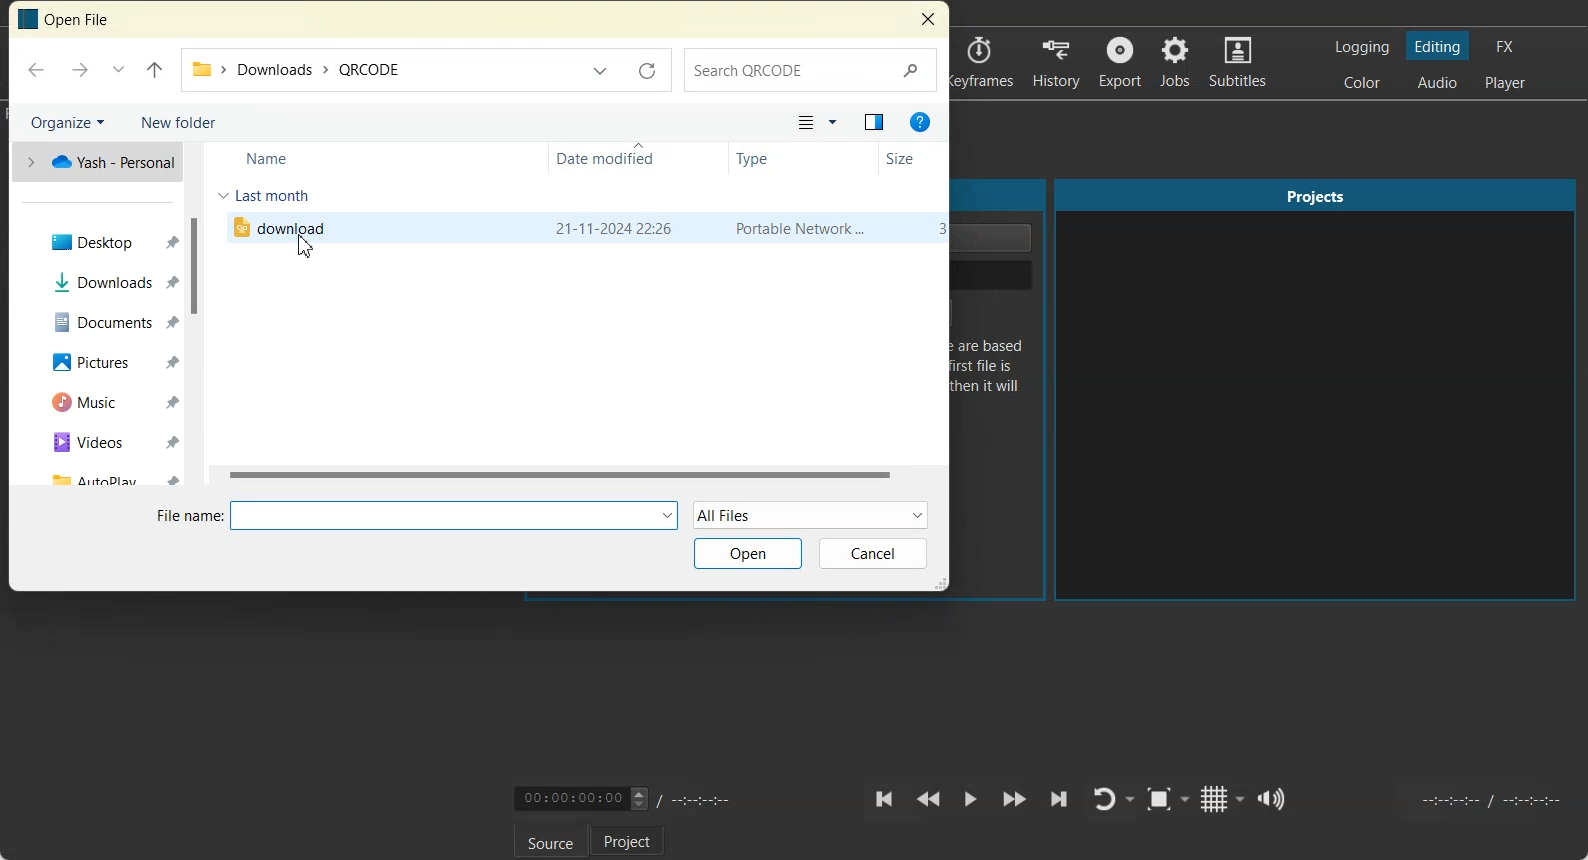  I want to click on Go Back, so click(38, 69).